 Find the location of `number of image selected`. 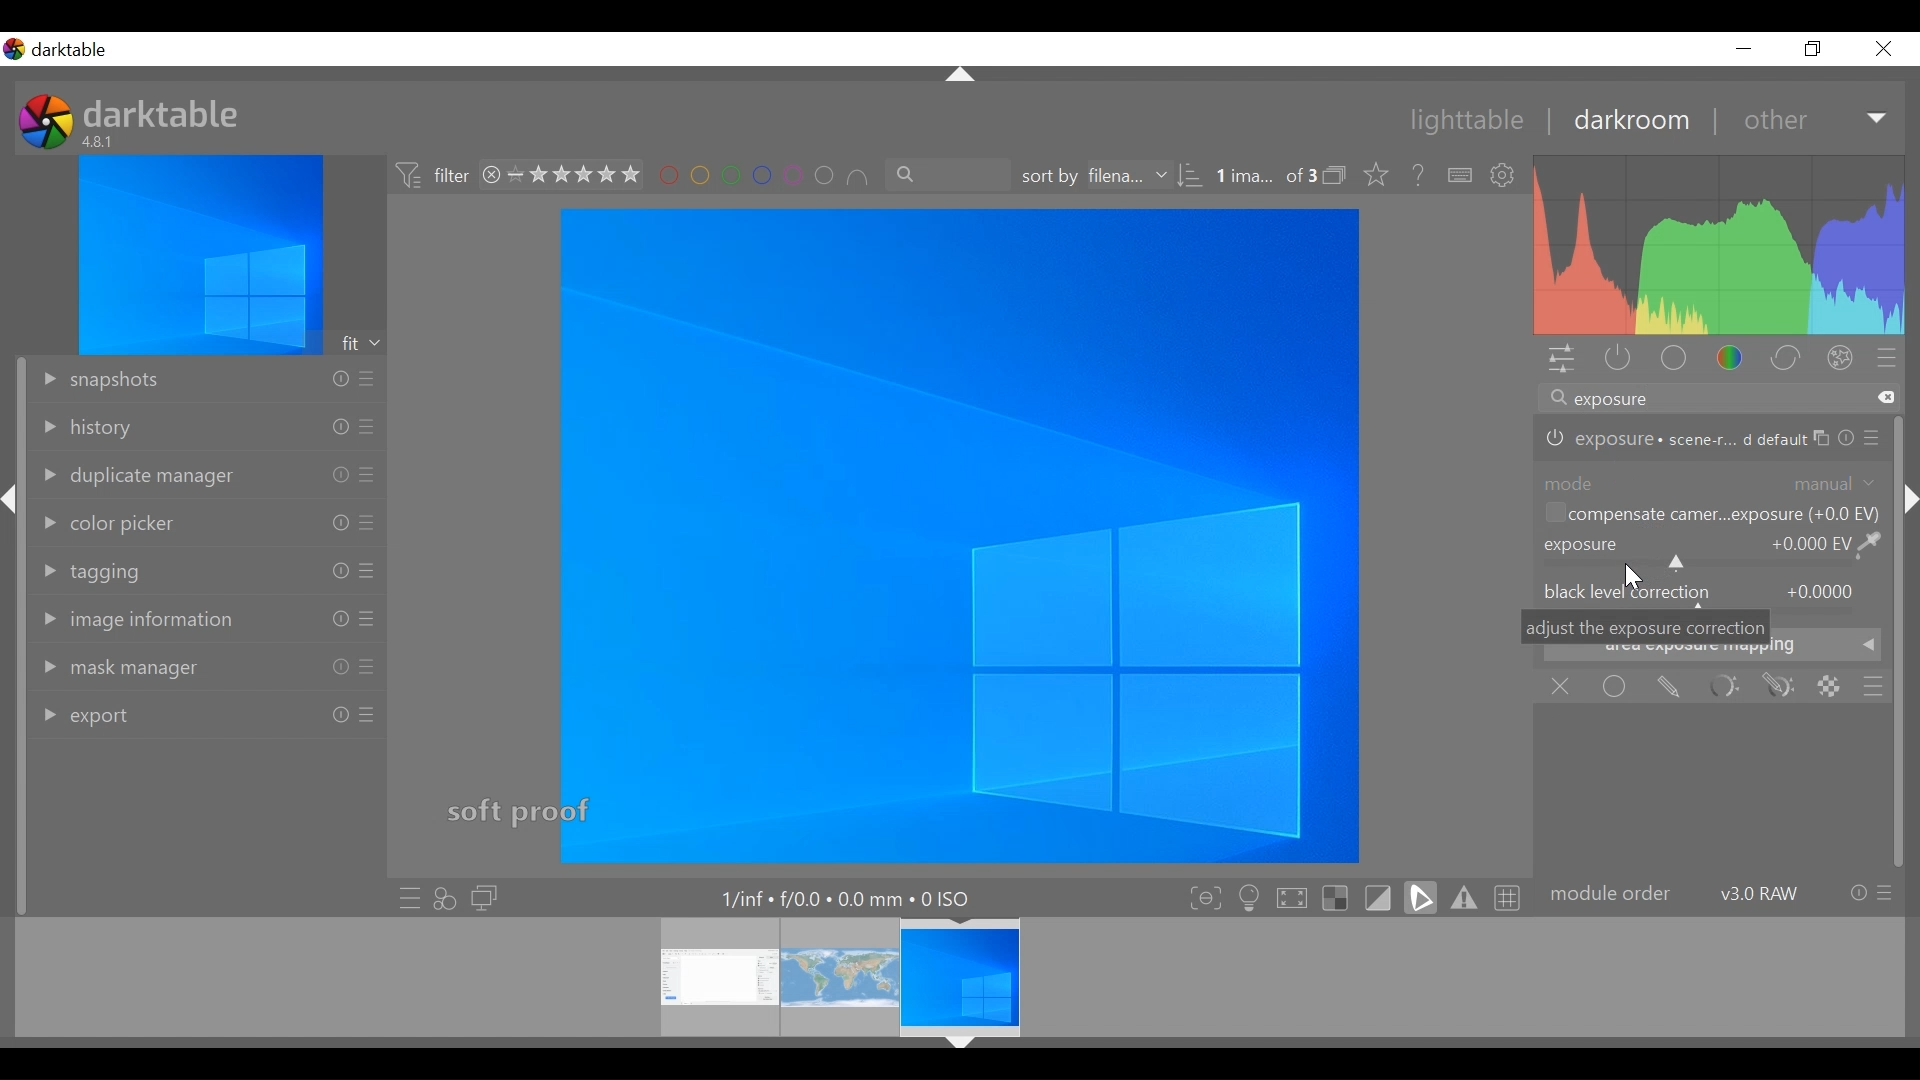

number of image selected is located at coordinates (1265, 177).